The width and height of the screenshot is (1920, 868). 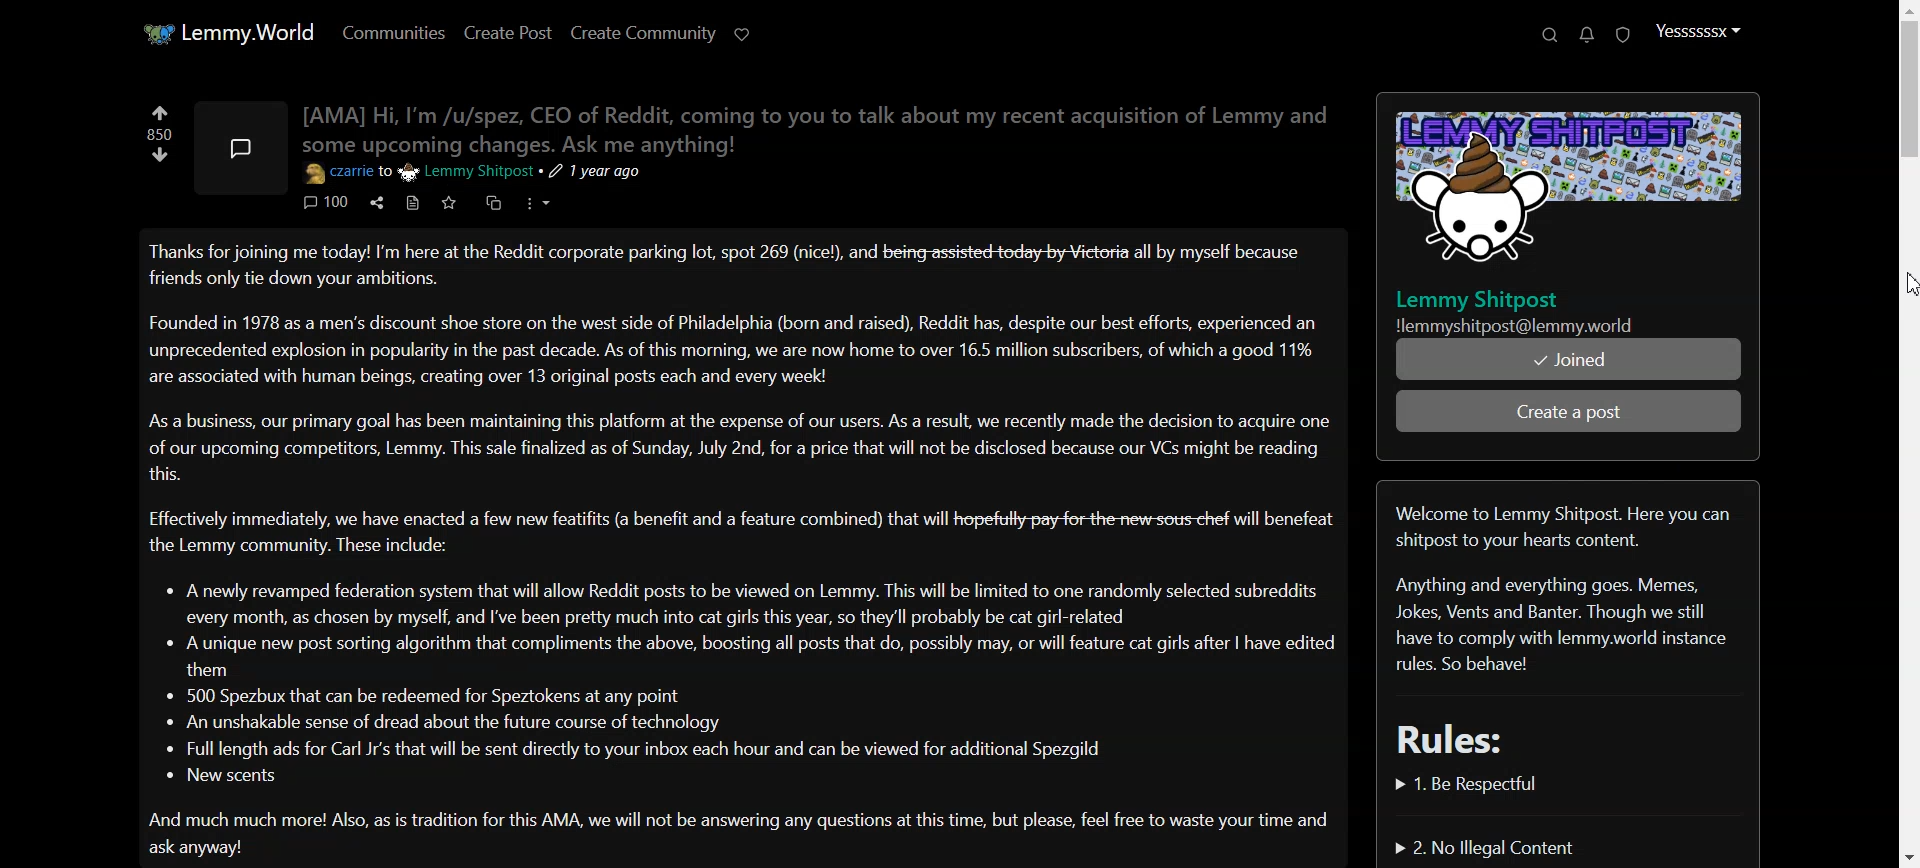 What do you see at coordinates (1698, 30) in the screenshot?
I see `Profile` at bounding box center [1698, 30].